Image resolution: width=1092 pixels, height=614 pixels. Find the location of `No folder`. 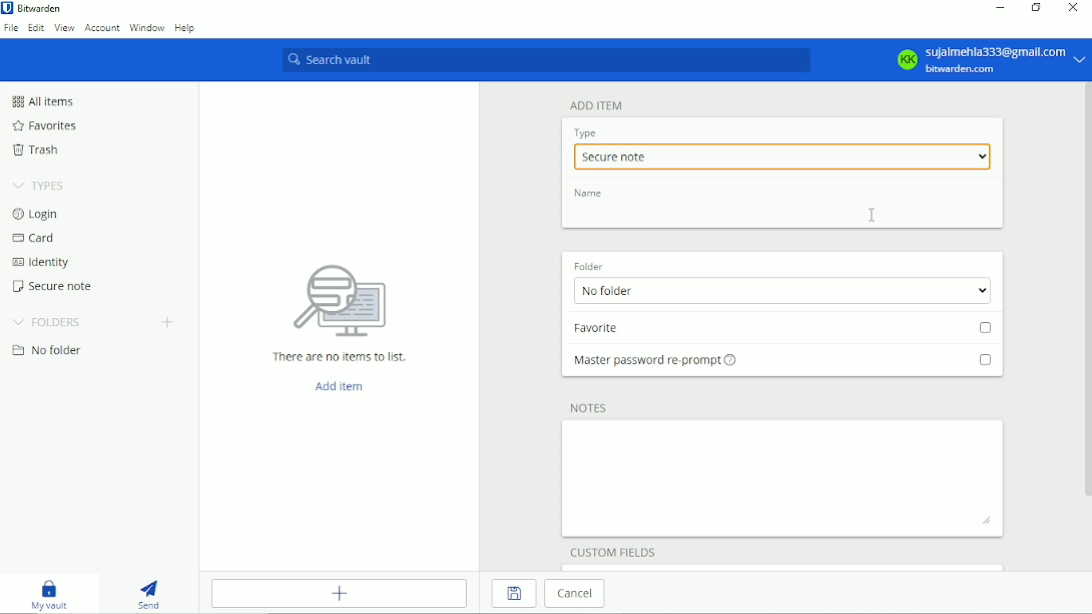

No folder is located at coordinates (47, 351).